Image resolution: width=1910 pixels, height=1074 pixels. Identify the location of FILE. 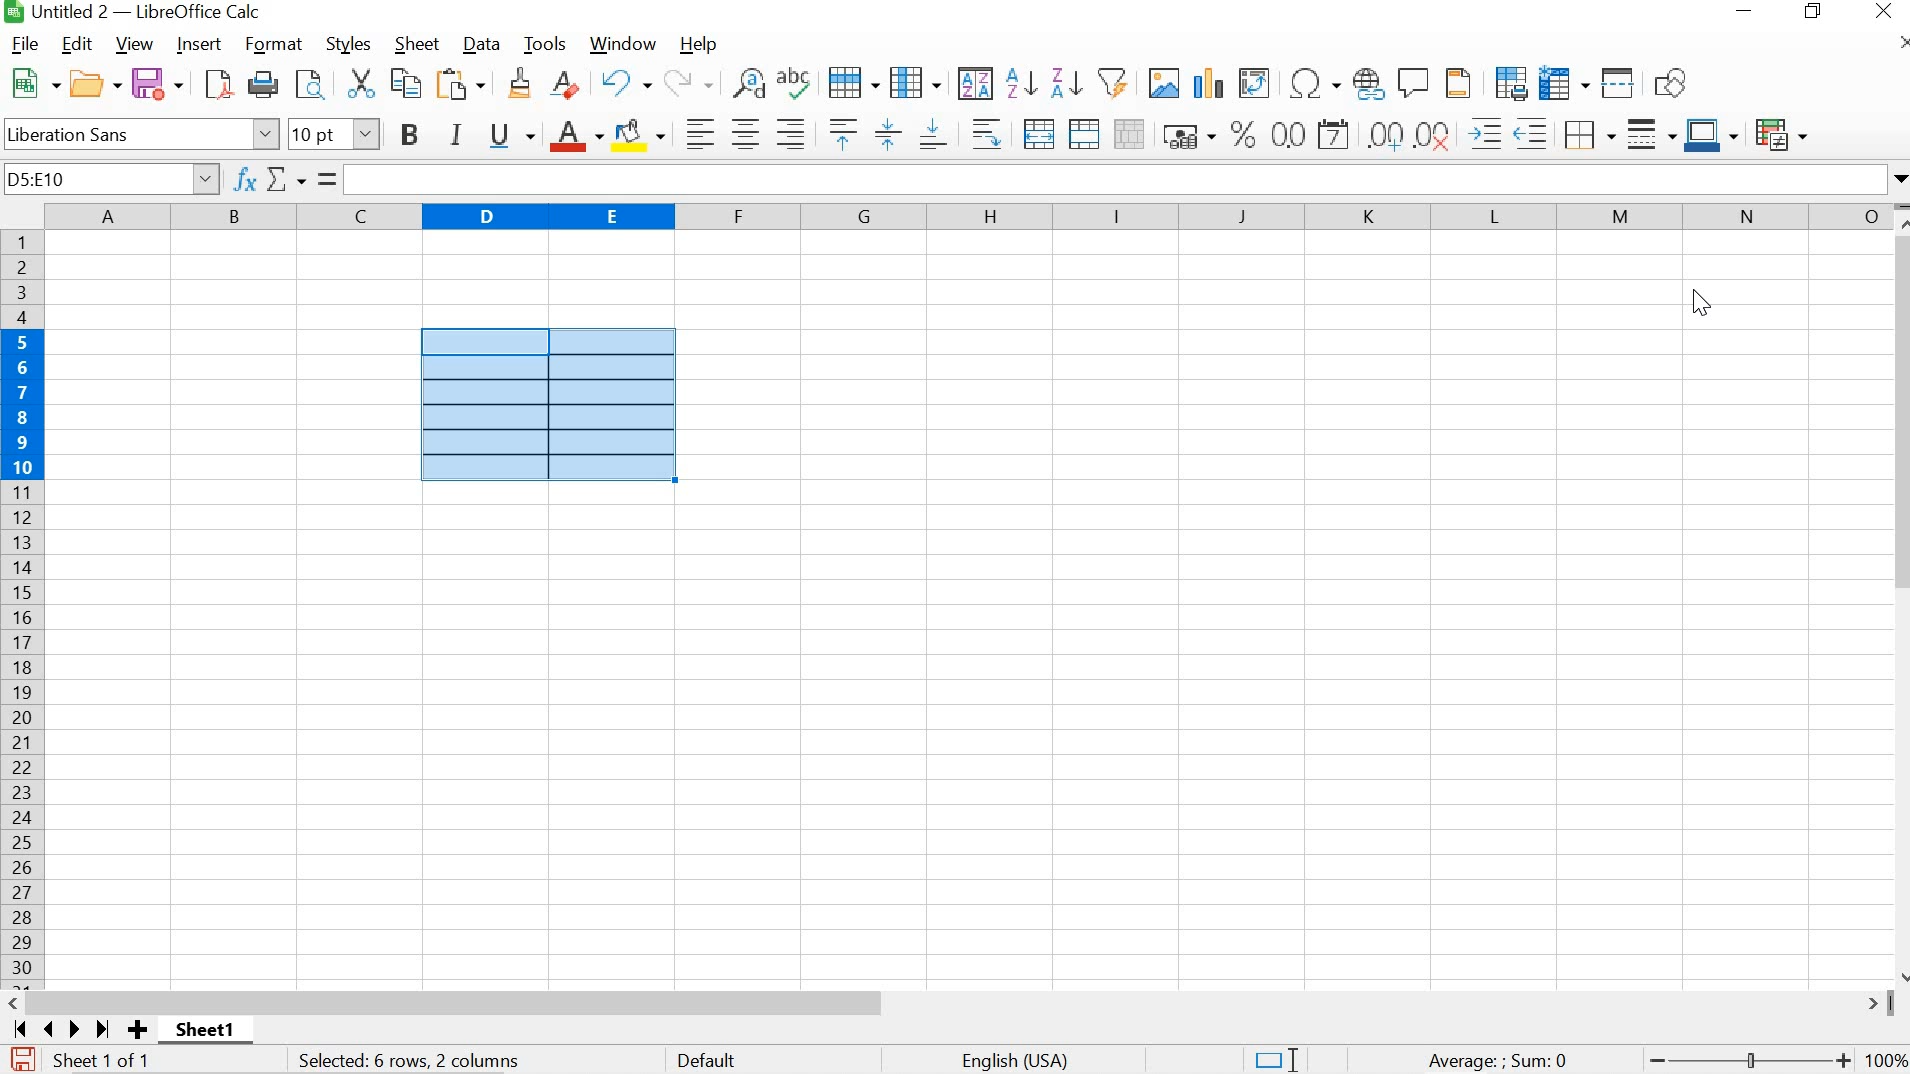
(26, 43).